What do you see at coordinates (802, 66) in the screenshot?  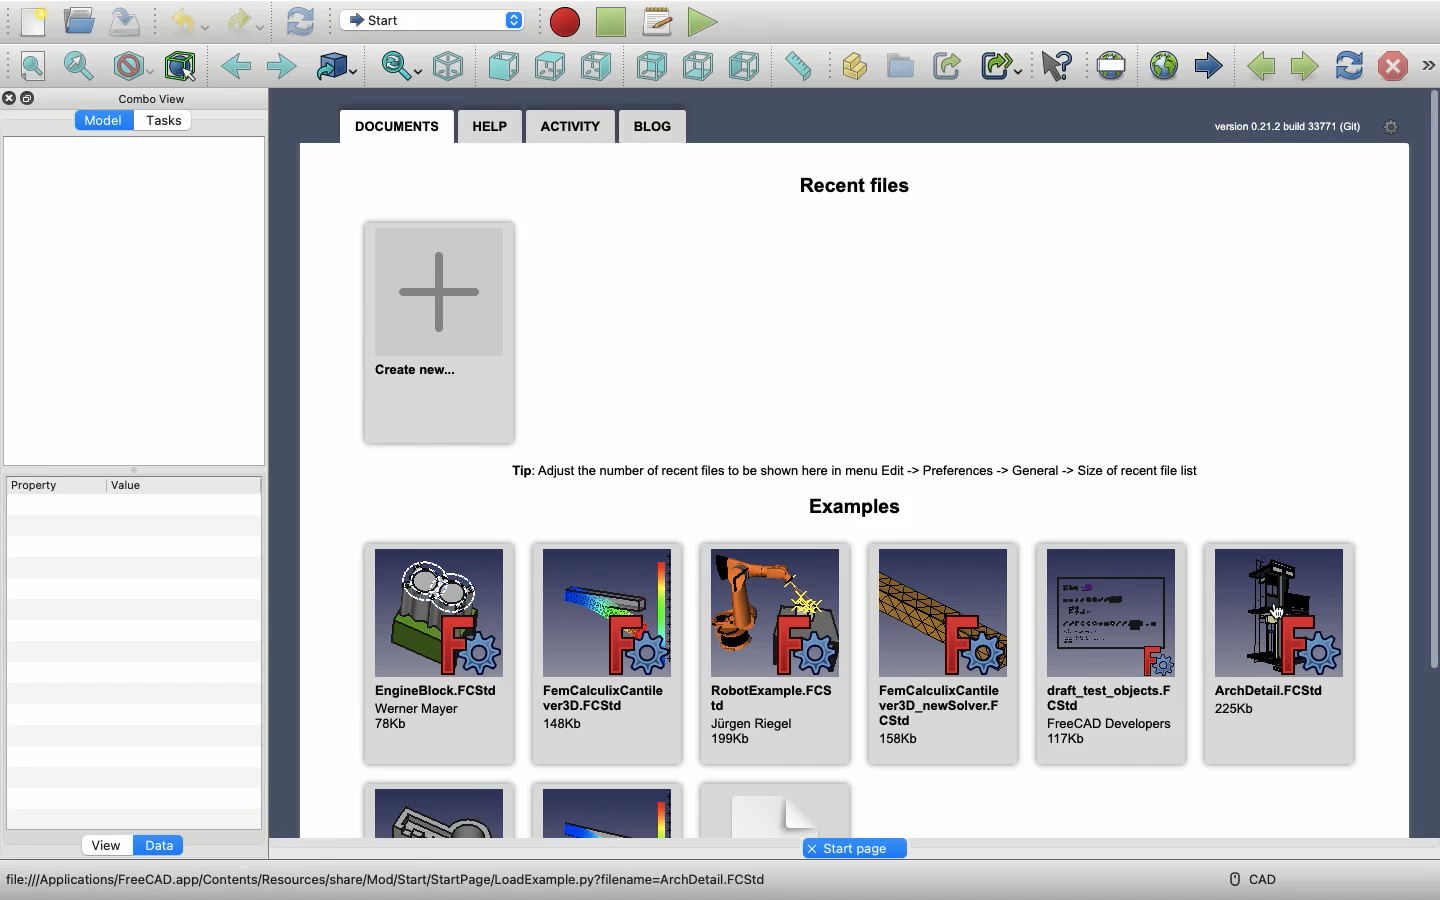 I see `Measure distance` at bounding box center [802, 66].